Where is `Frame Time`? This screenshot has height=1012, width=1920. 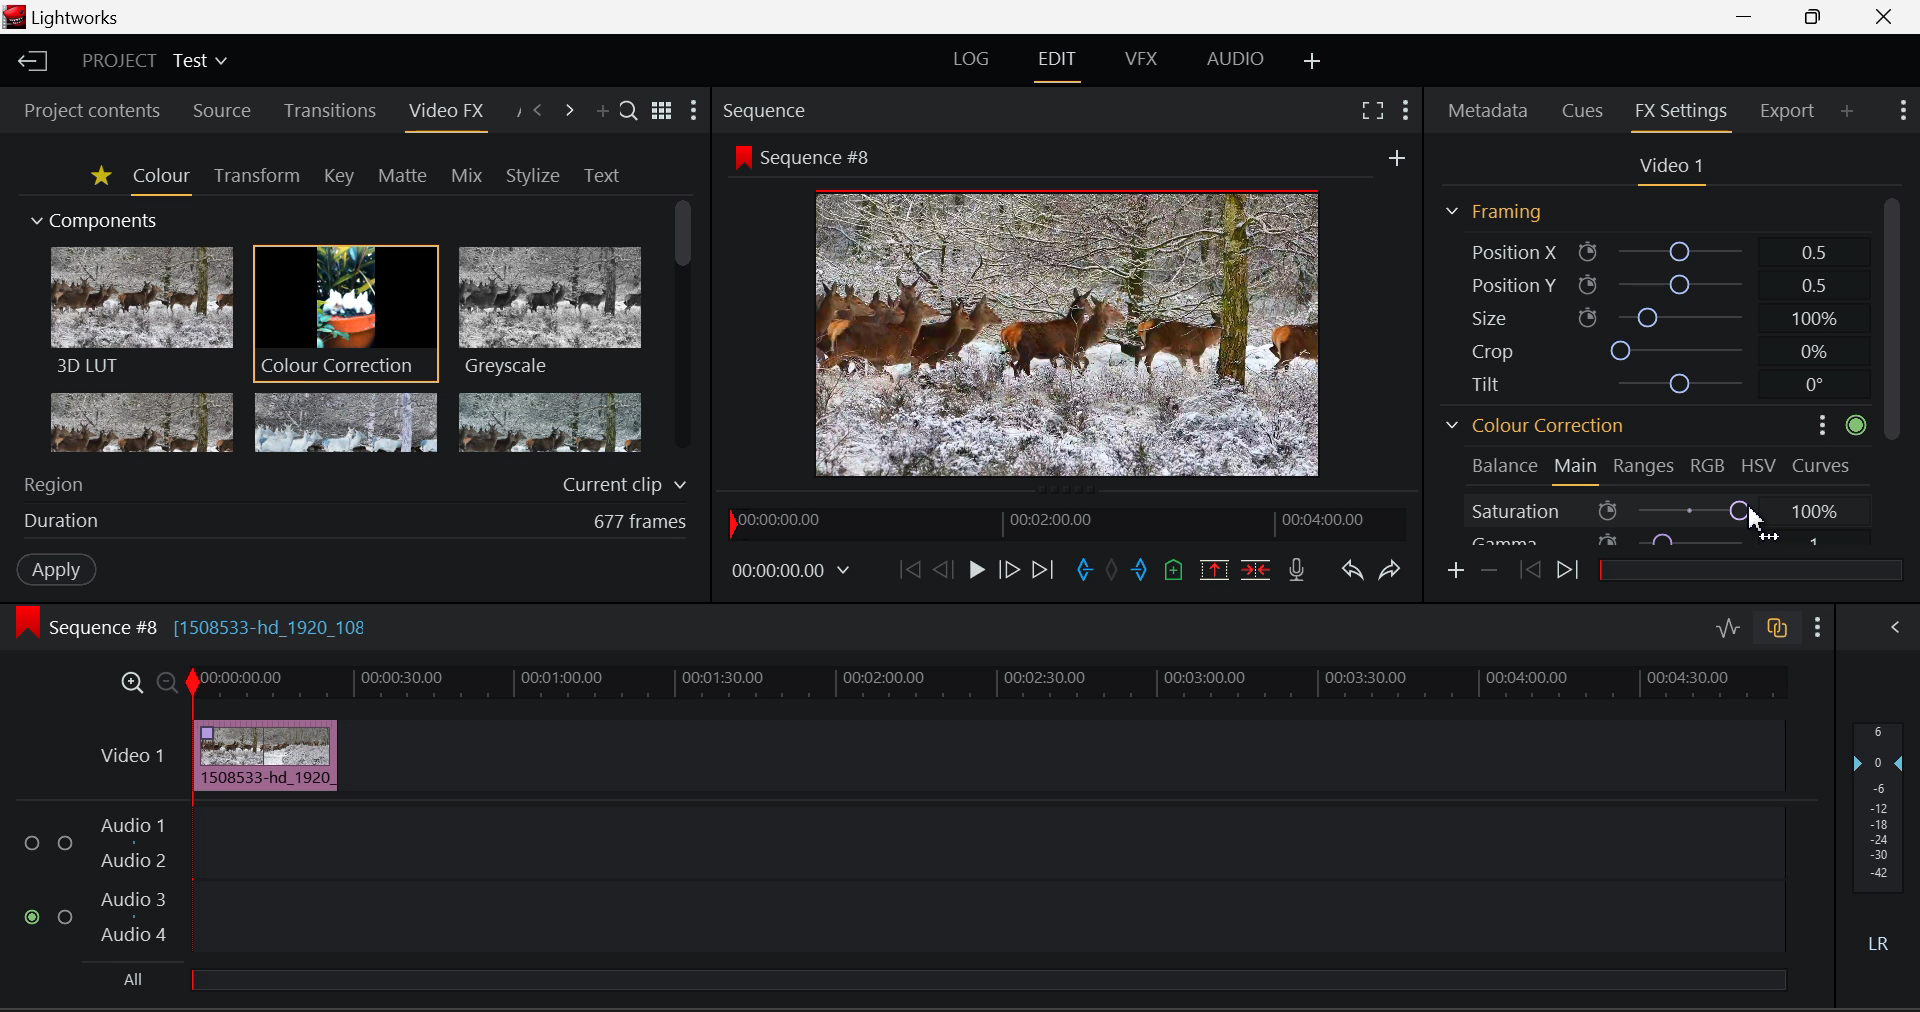 Frame Time is located at coordinates (791, 573).